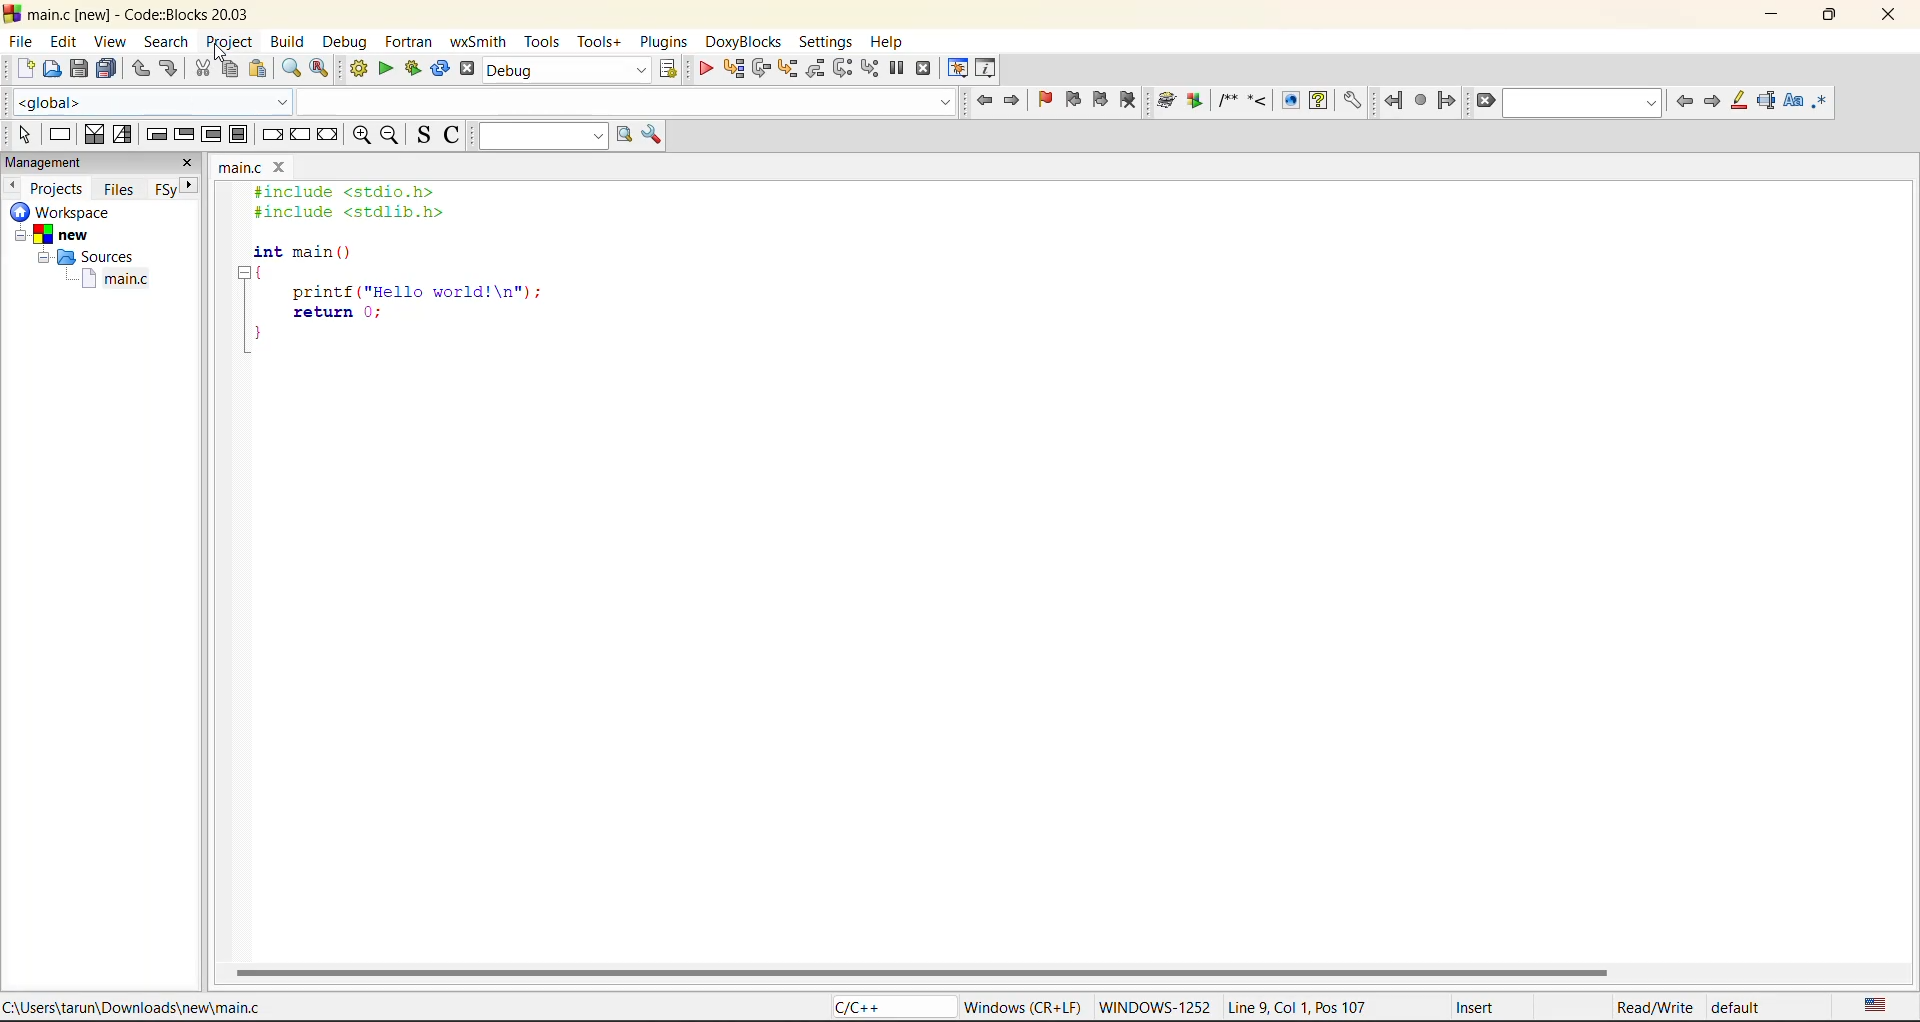 This screenshot has width=1920, height=1022. I want to click on <global>, so click(150, 101).